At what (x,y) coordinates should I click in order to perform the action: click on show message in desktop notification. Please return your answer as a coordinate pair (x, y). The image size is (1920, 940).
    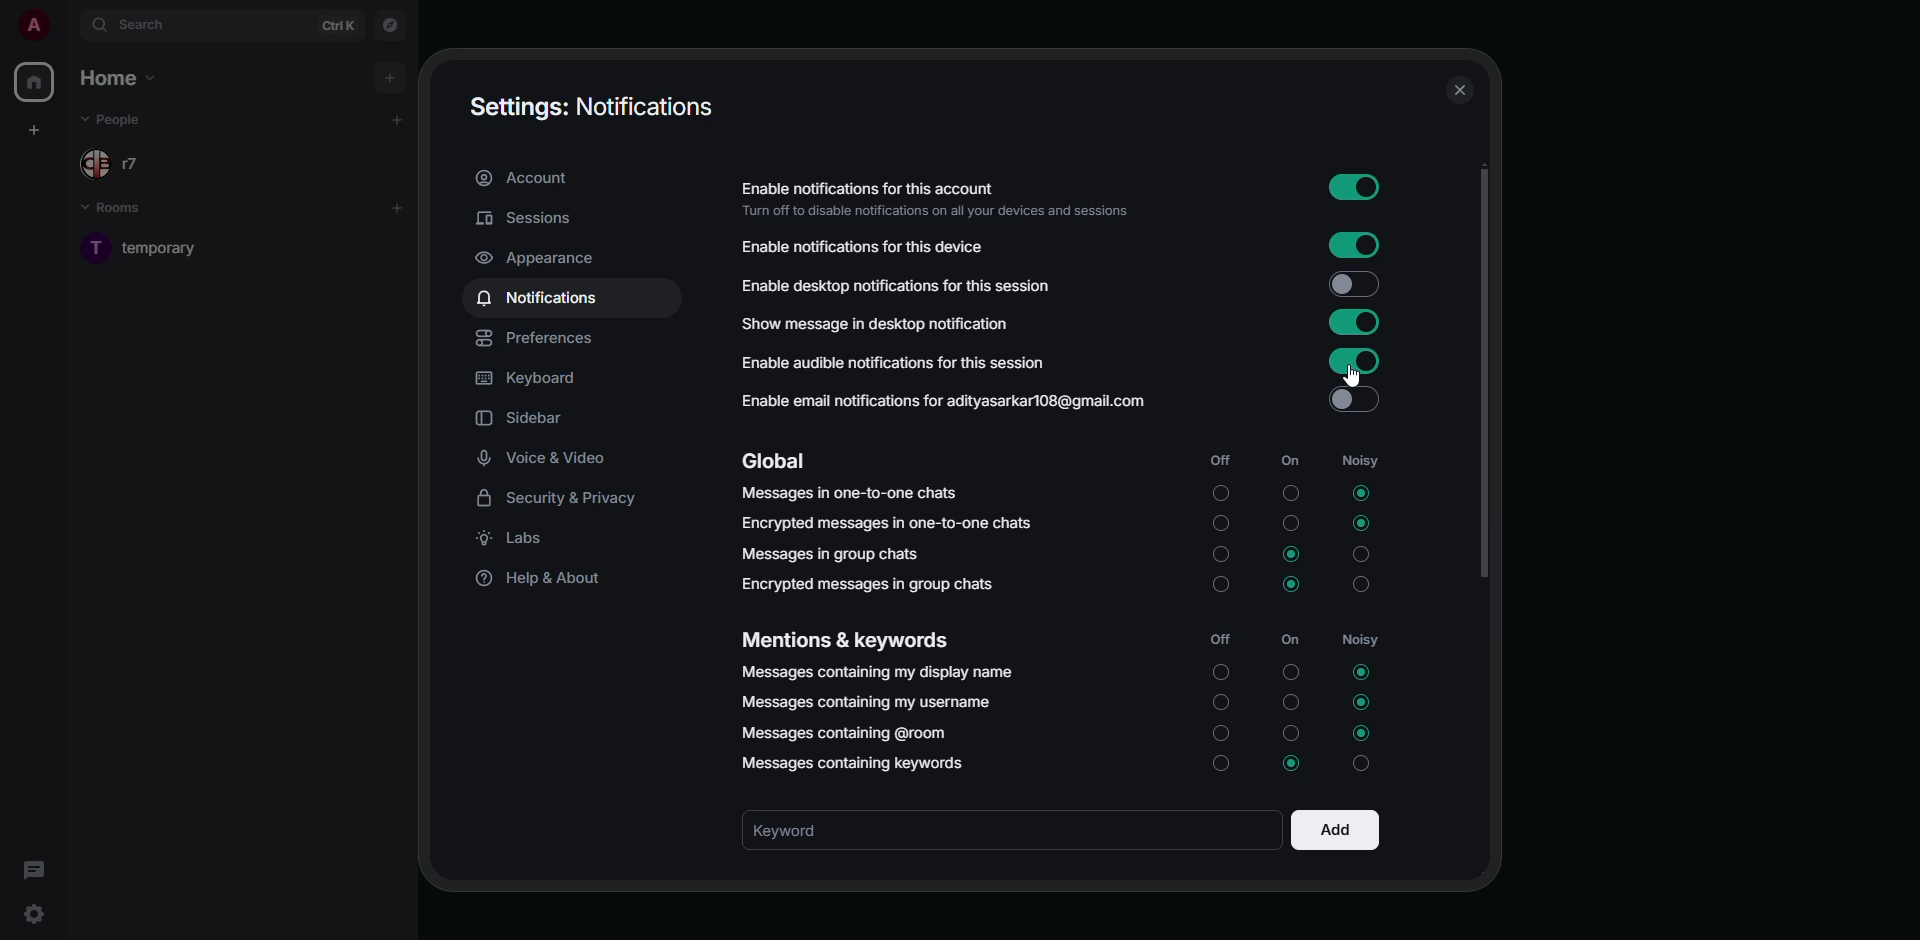
    Looking at the image, I should click on (879, 323).